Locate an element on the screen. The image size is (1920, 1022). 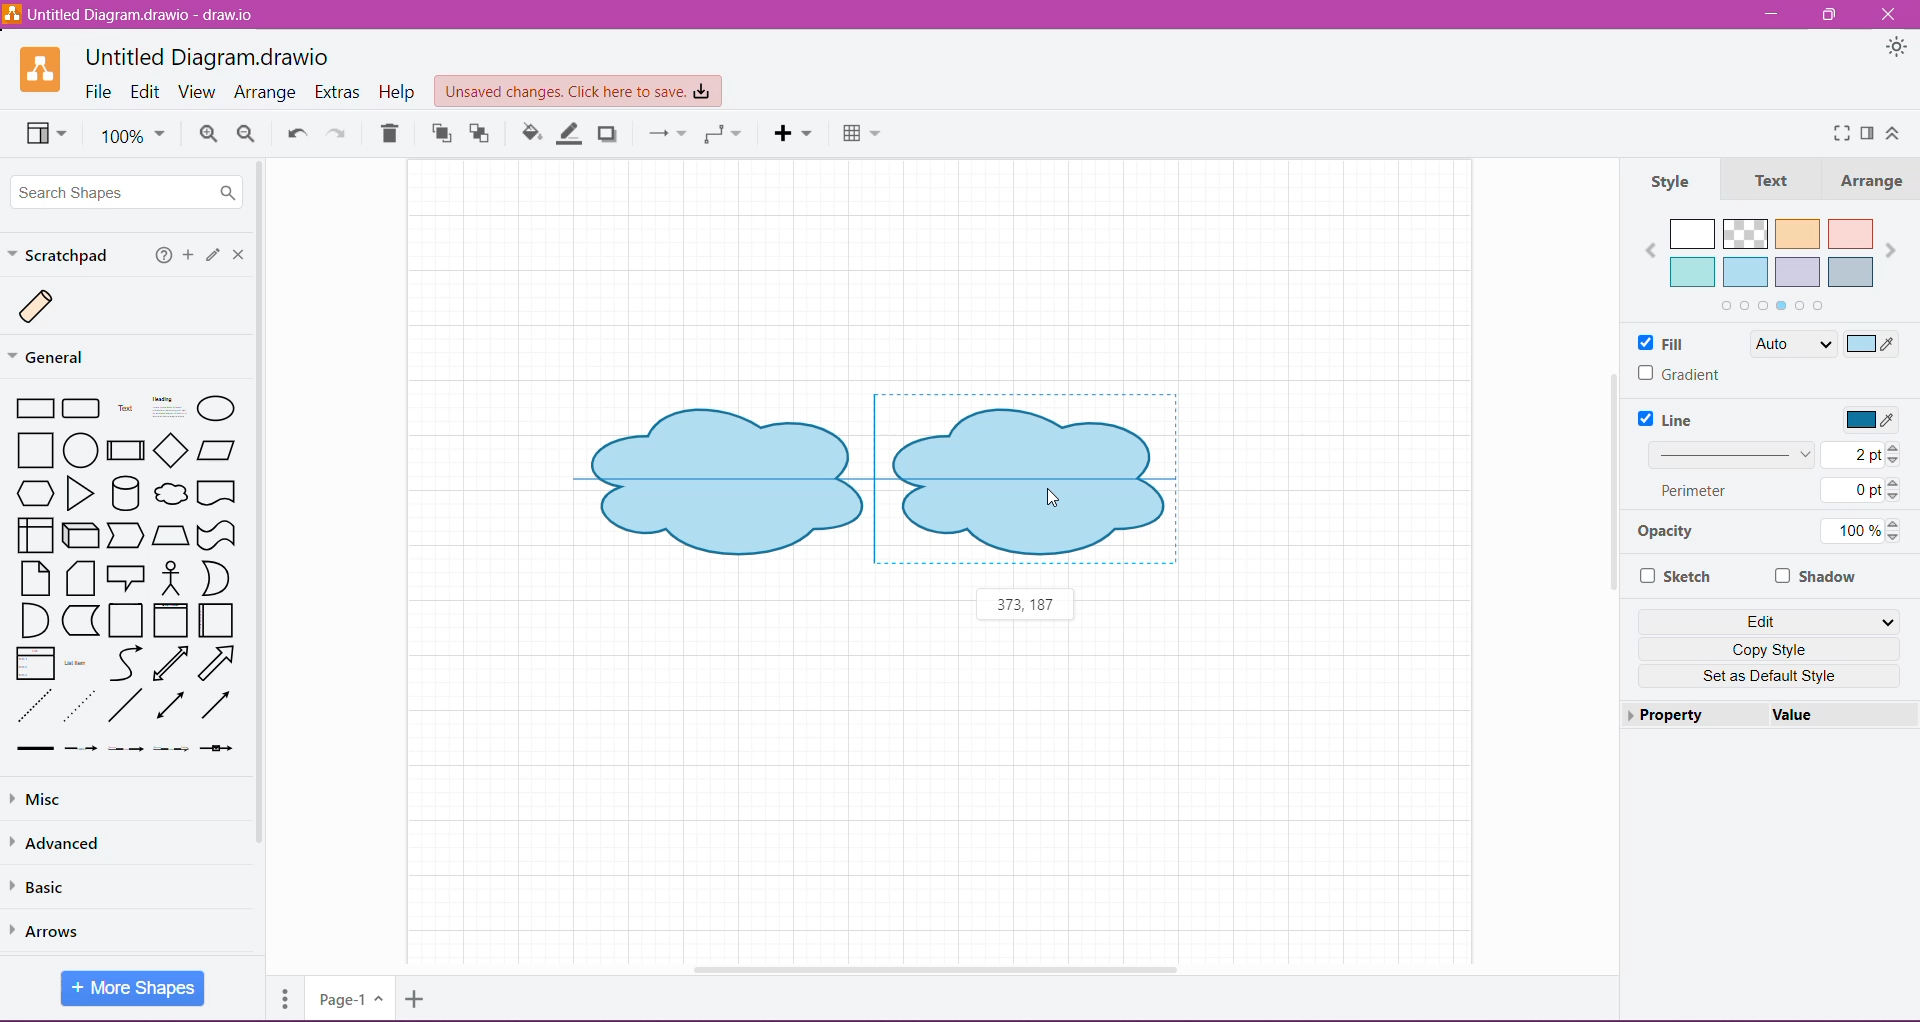
Arrows is located at coordinates (51, 932).